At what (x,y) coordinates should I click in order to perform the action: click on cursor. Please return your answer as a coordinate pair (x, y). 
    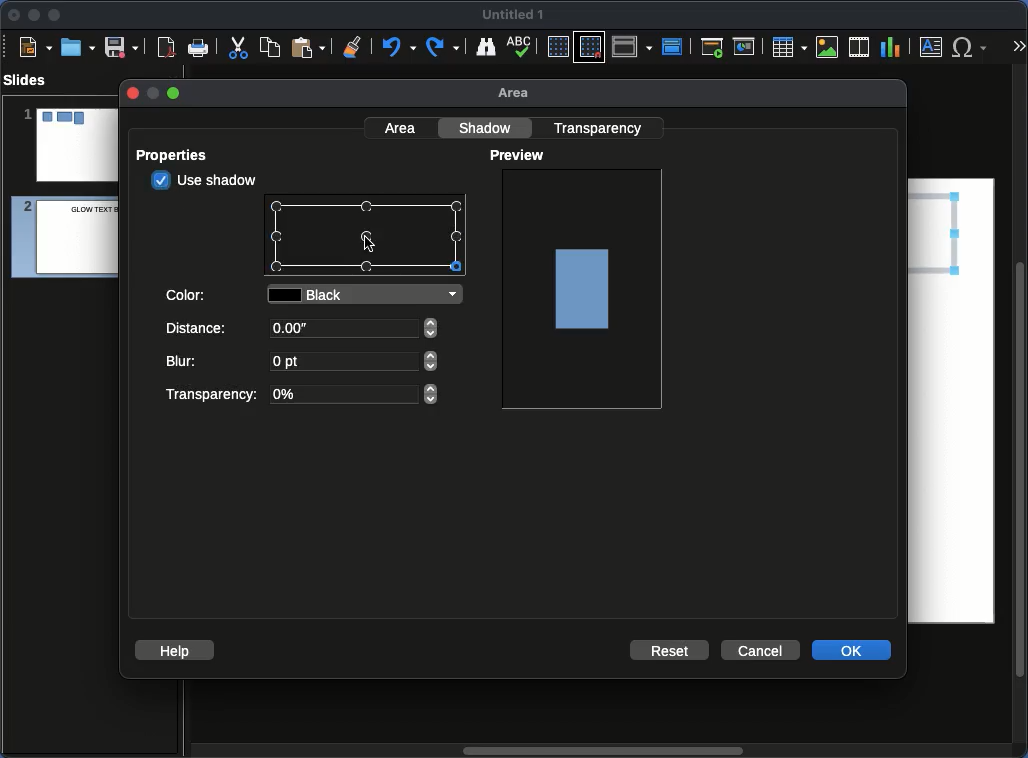
    Looking at the image, I should click on (370, 244).